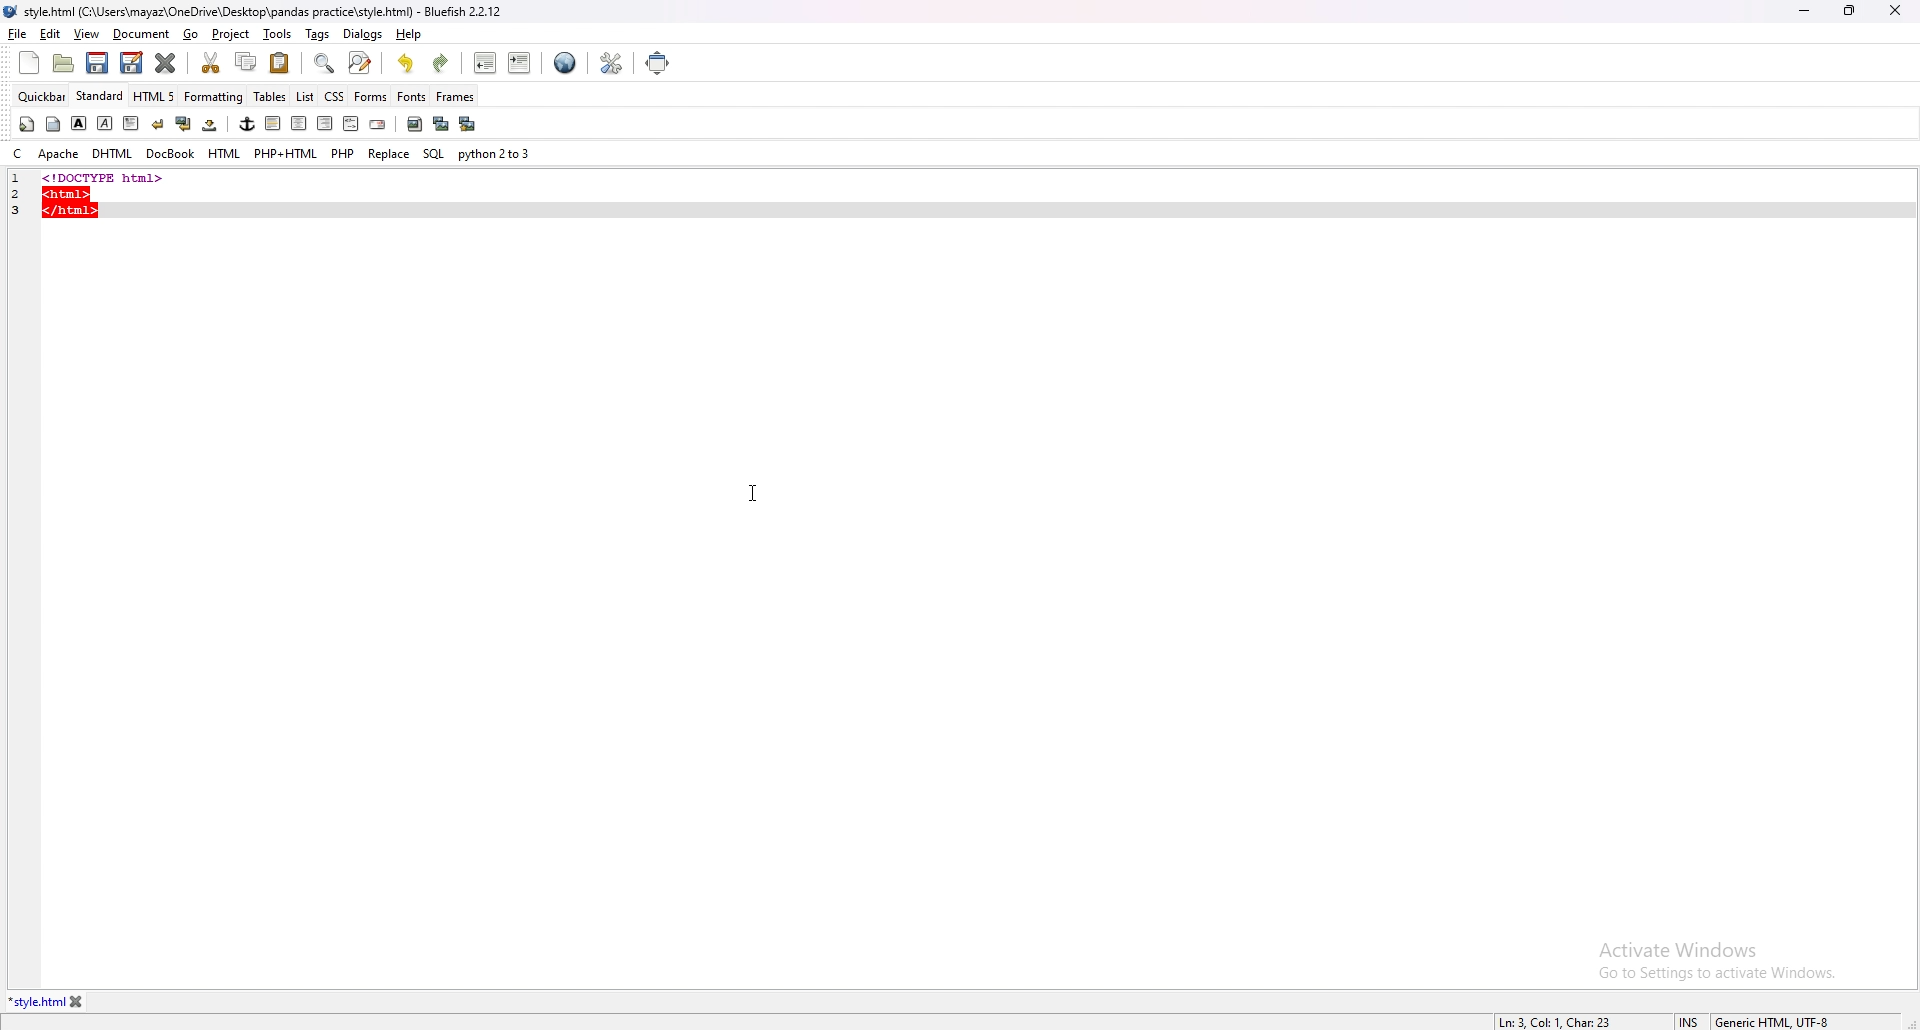  What do you see at coordinates (497, 154) in the screenshot?
I see `python 2to3` at bounding box center [497, 154].